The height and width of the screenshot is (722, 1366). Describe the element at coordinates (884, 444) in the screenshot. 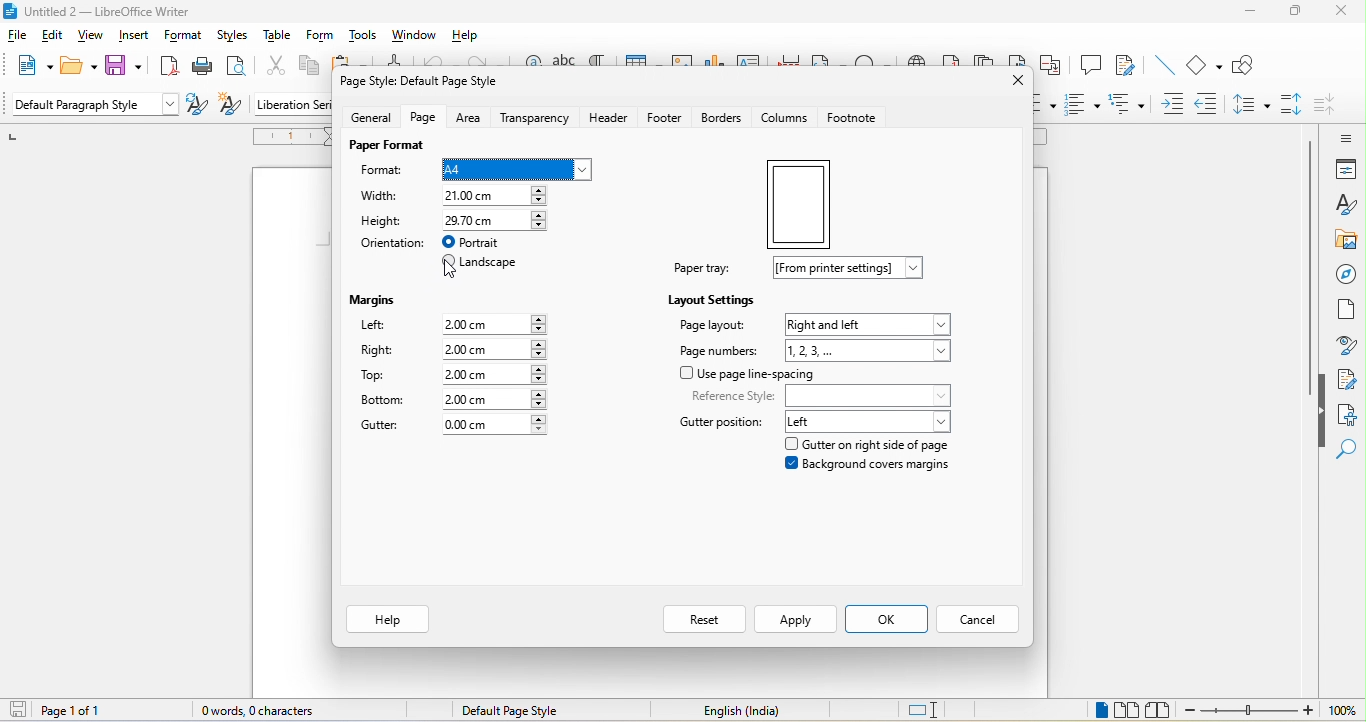

I see `gutter on right side of page` at that location.